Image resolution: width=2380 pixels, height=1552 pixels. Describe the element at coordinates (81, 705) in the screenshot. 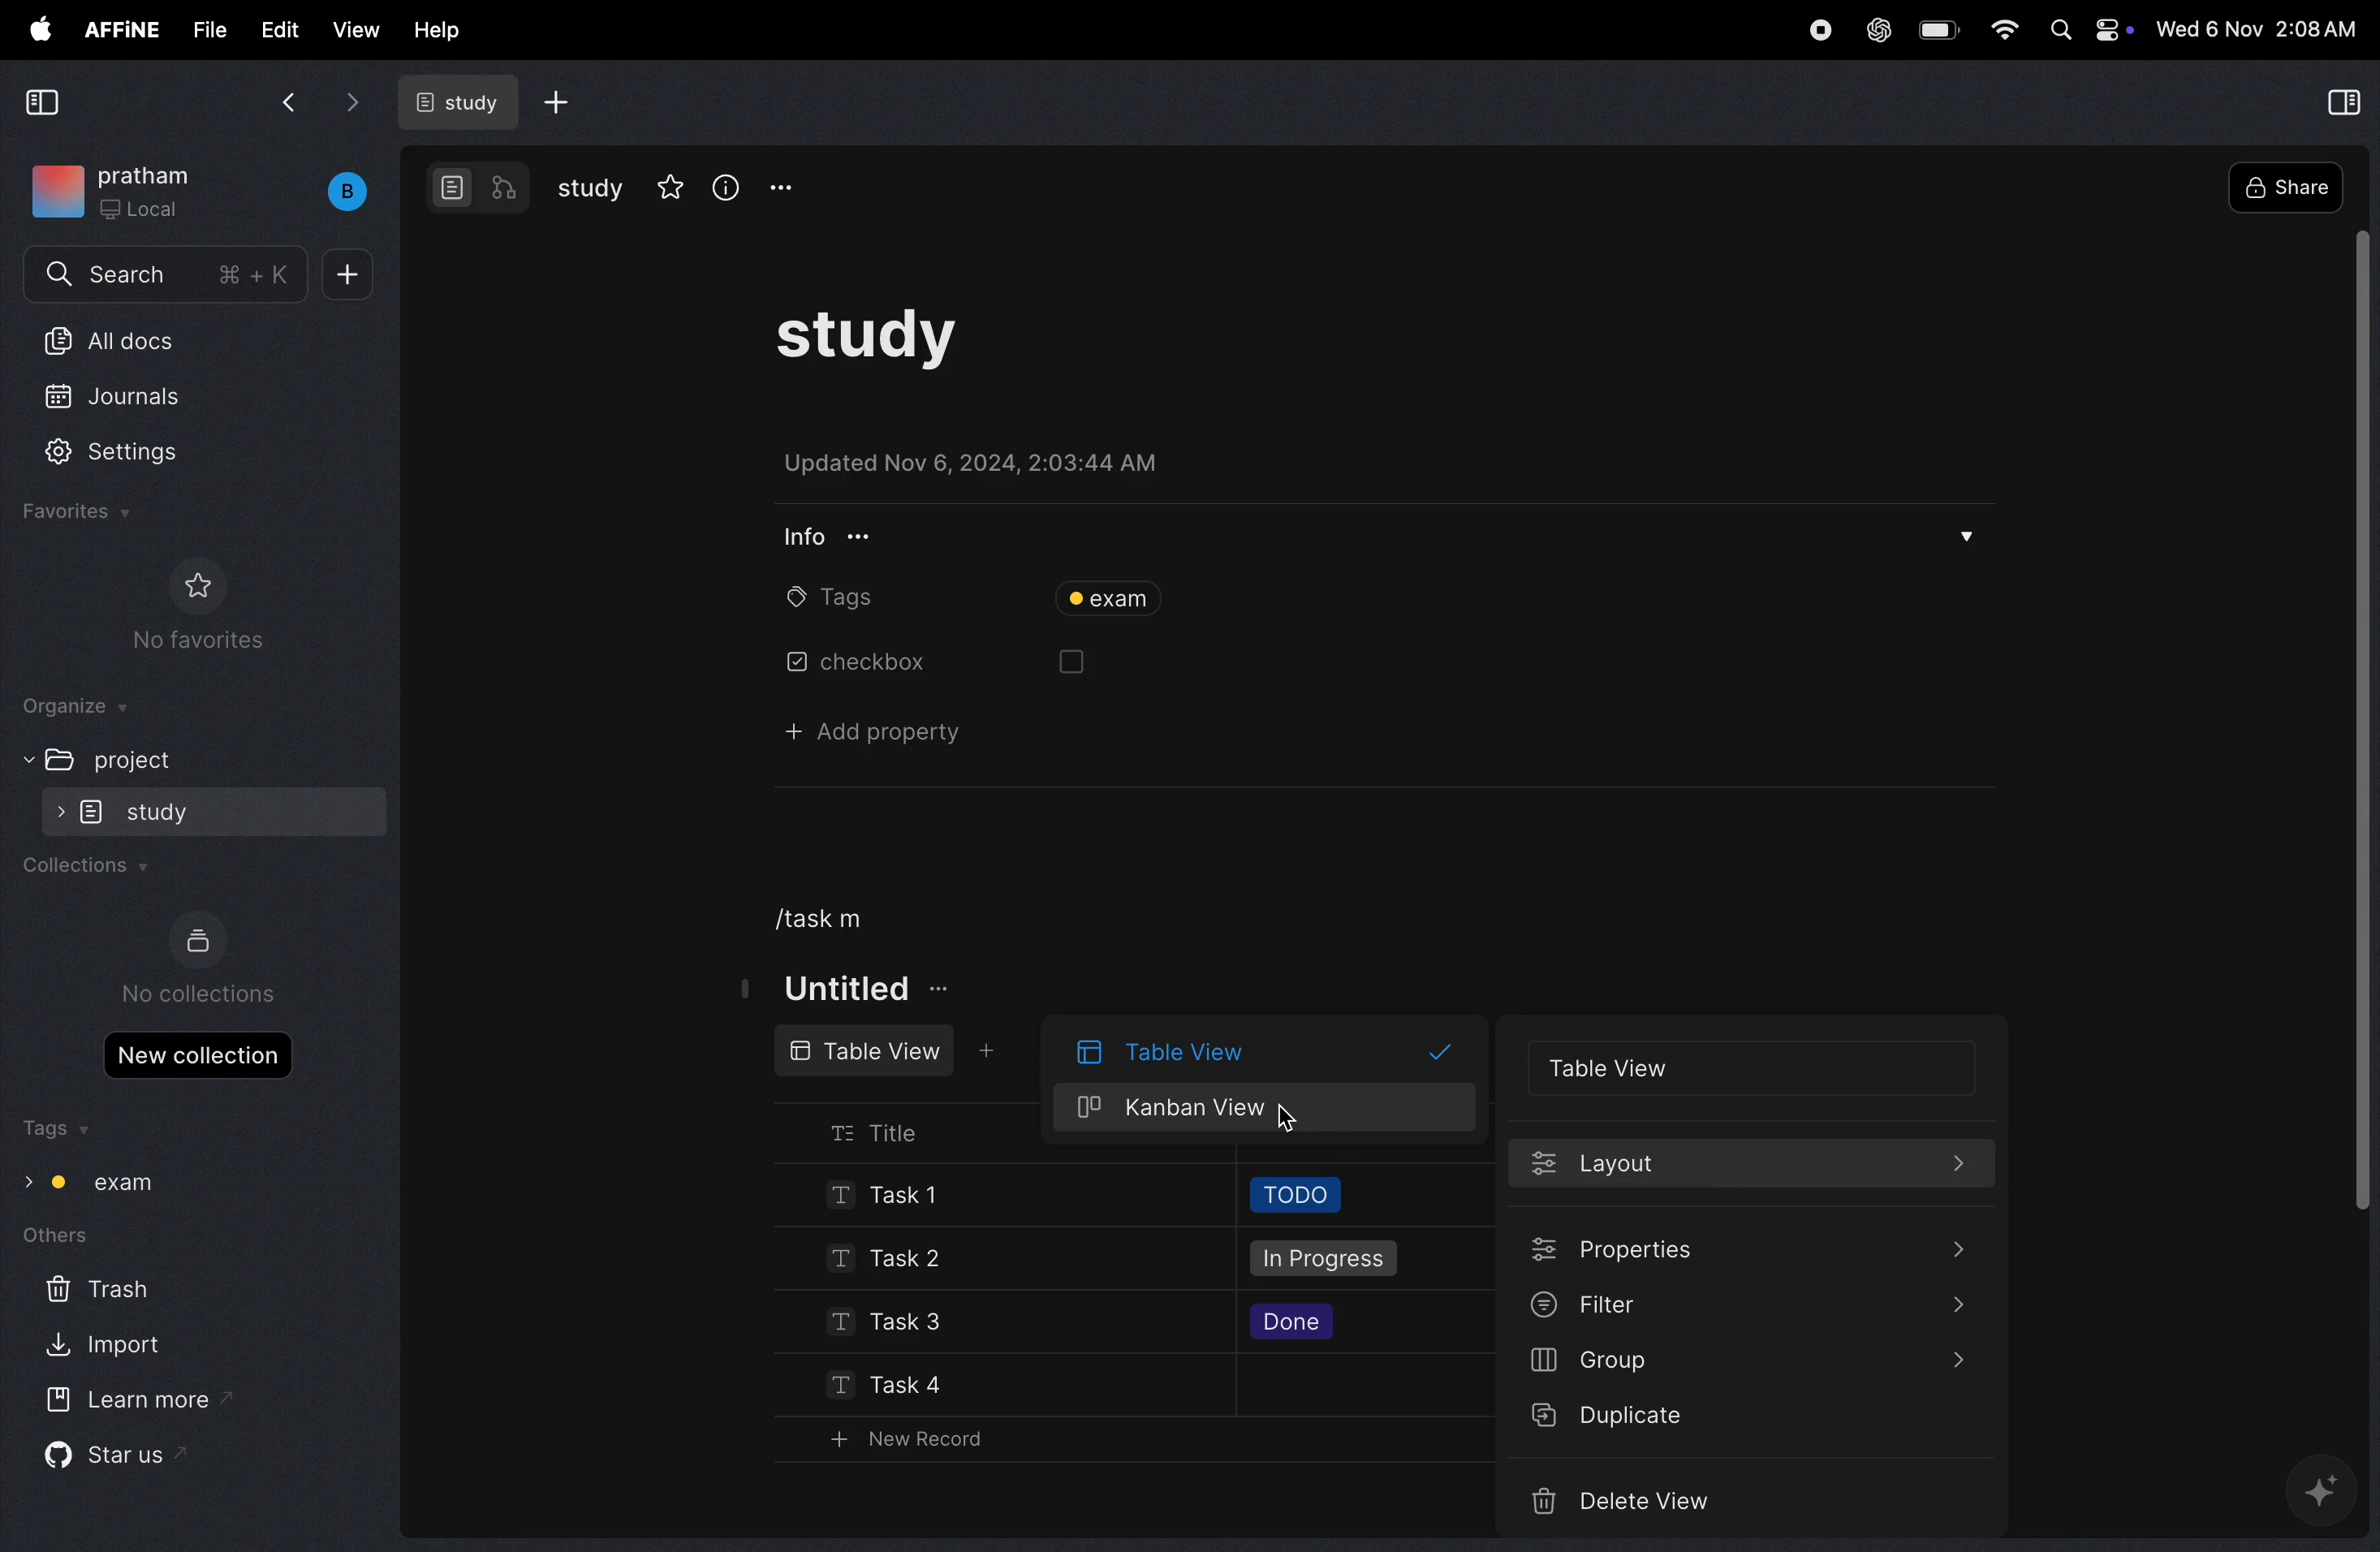

I see `organize` at that location.